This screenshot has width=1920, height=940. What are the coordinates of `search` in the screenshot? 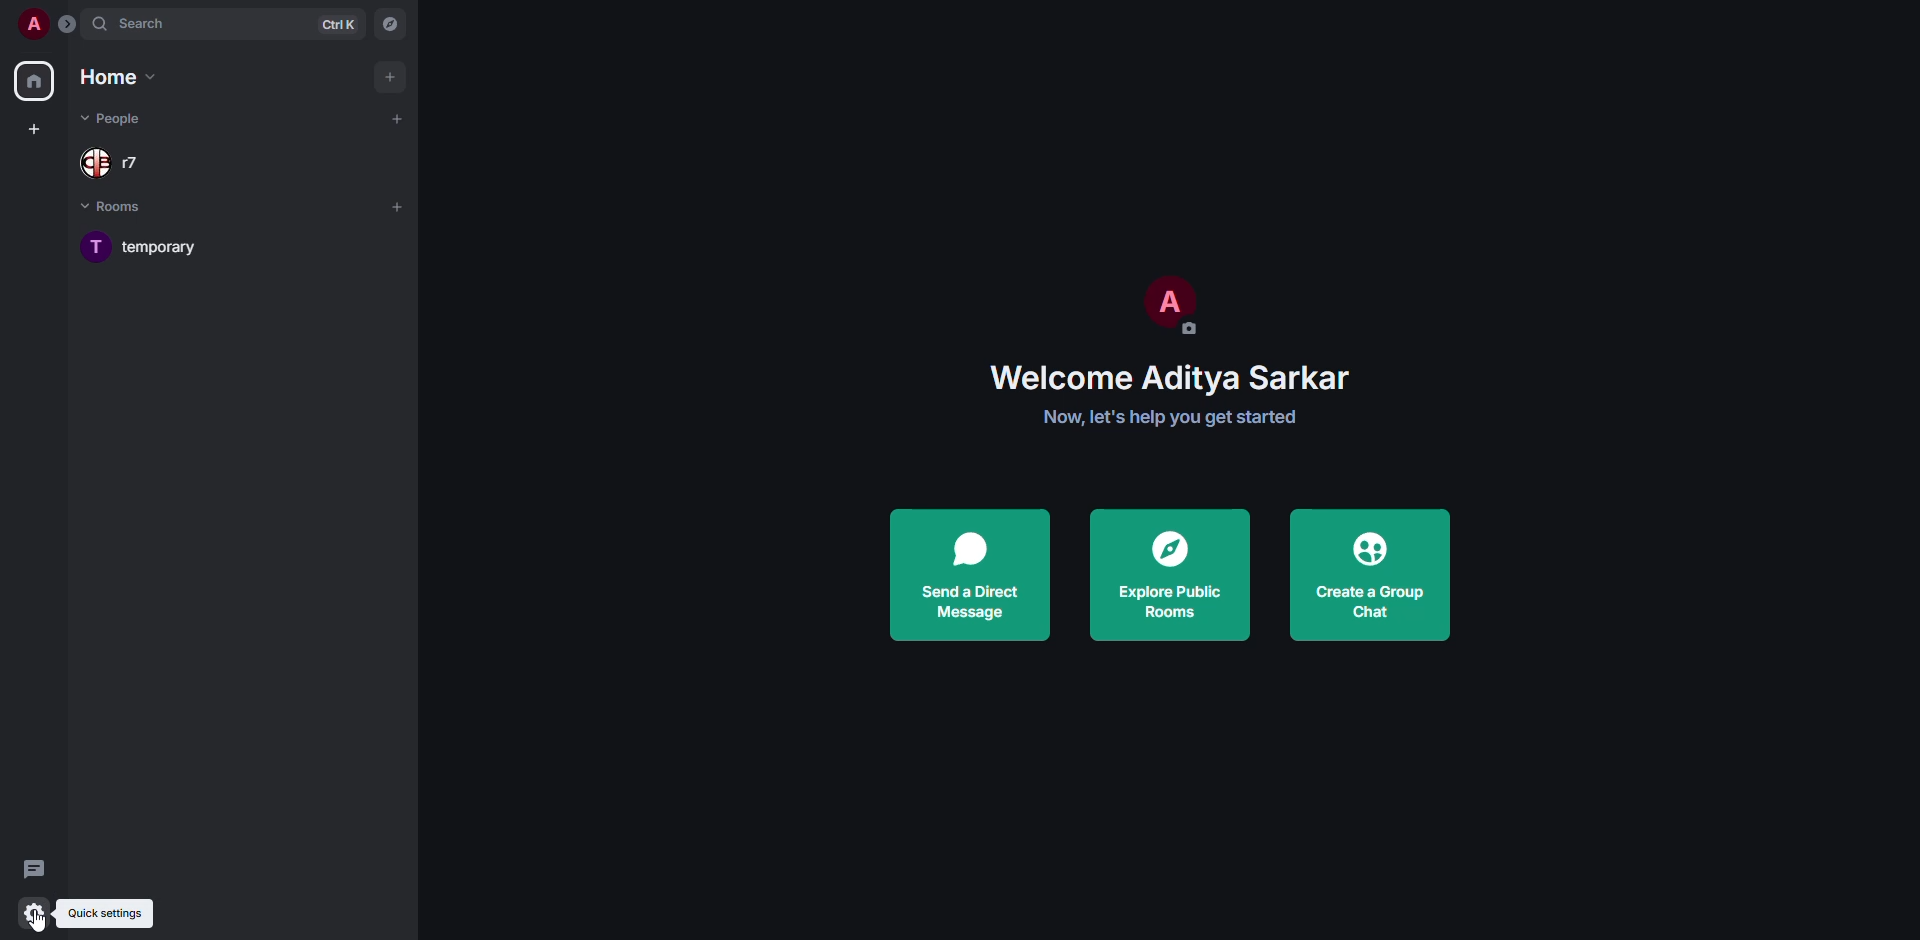 It's located at (140, 25).